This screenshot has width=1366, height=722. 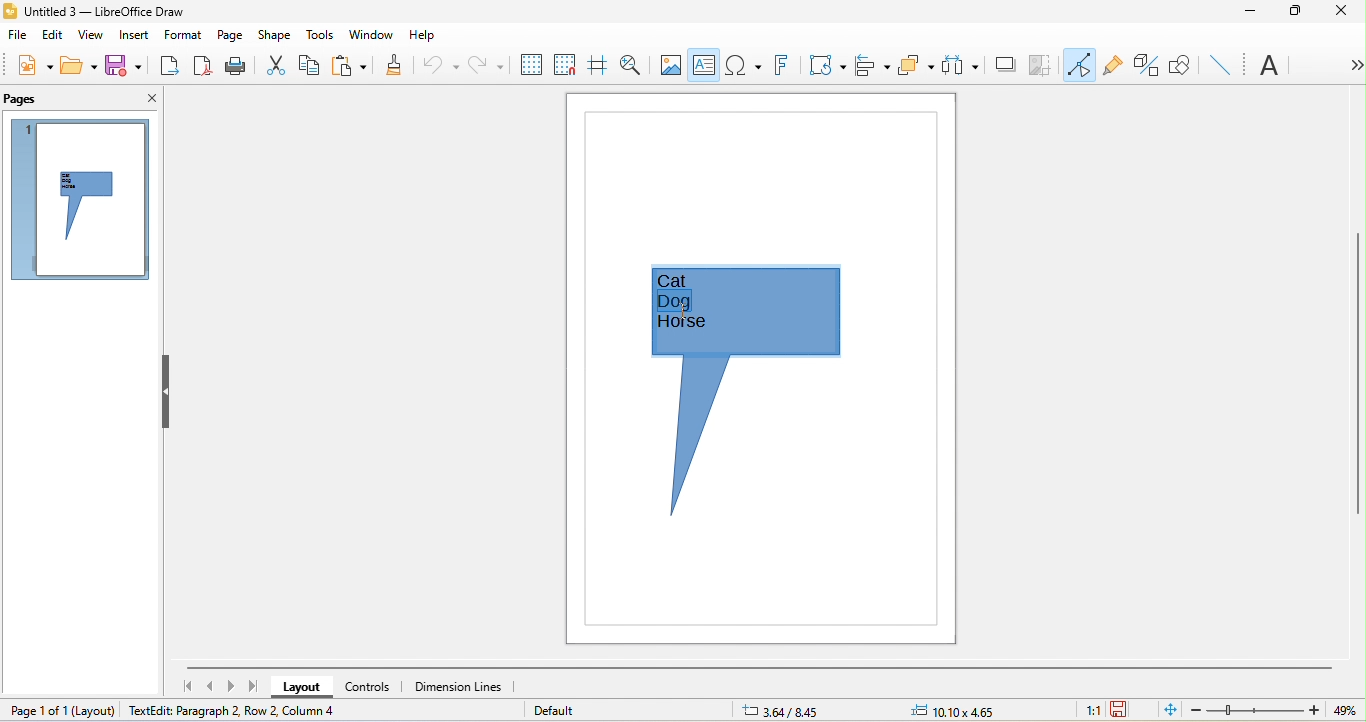 What do you see at coordinates (1220, 63) in the screenshot?
I see `insert line` at bounding box center [1220, 63].